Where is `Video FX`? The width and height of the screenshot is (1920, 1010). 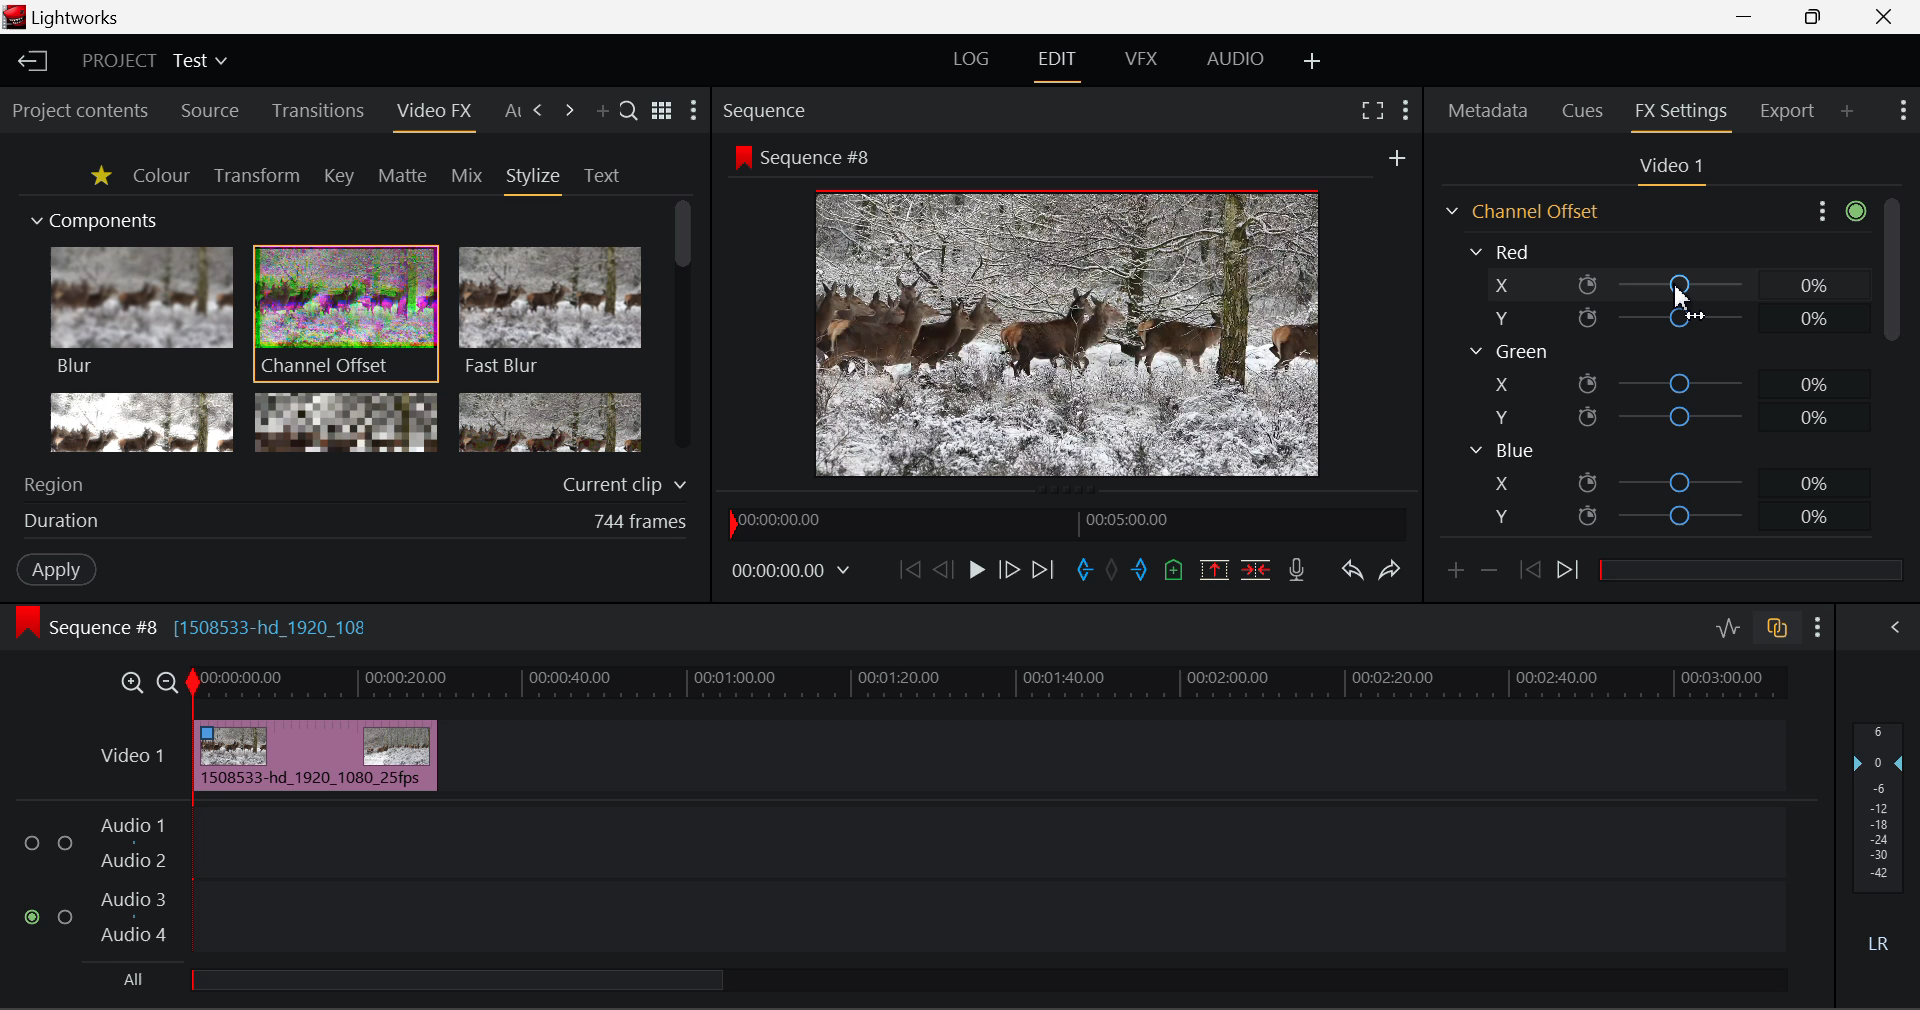 Video FX is located at coordinates (433, 115).